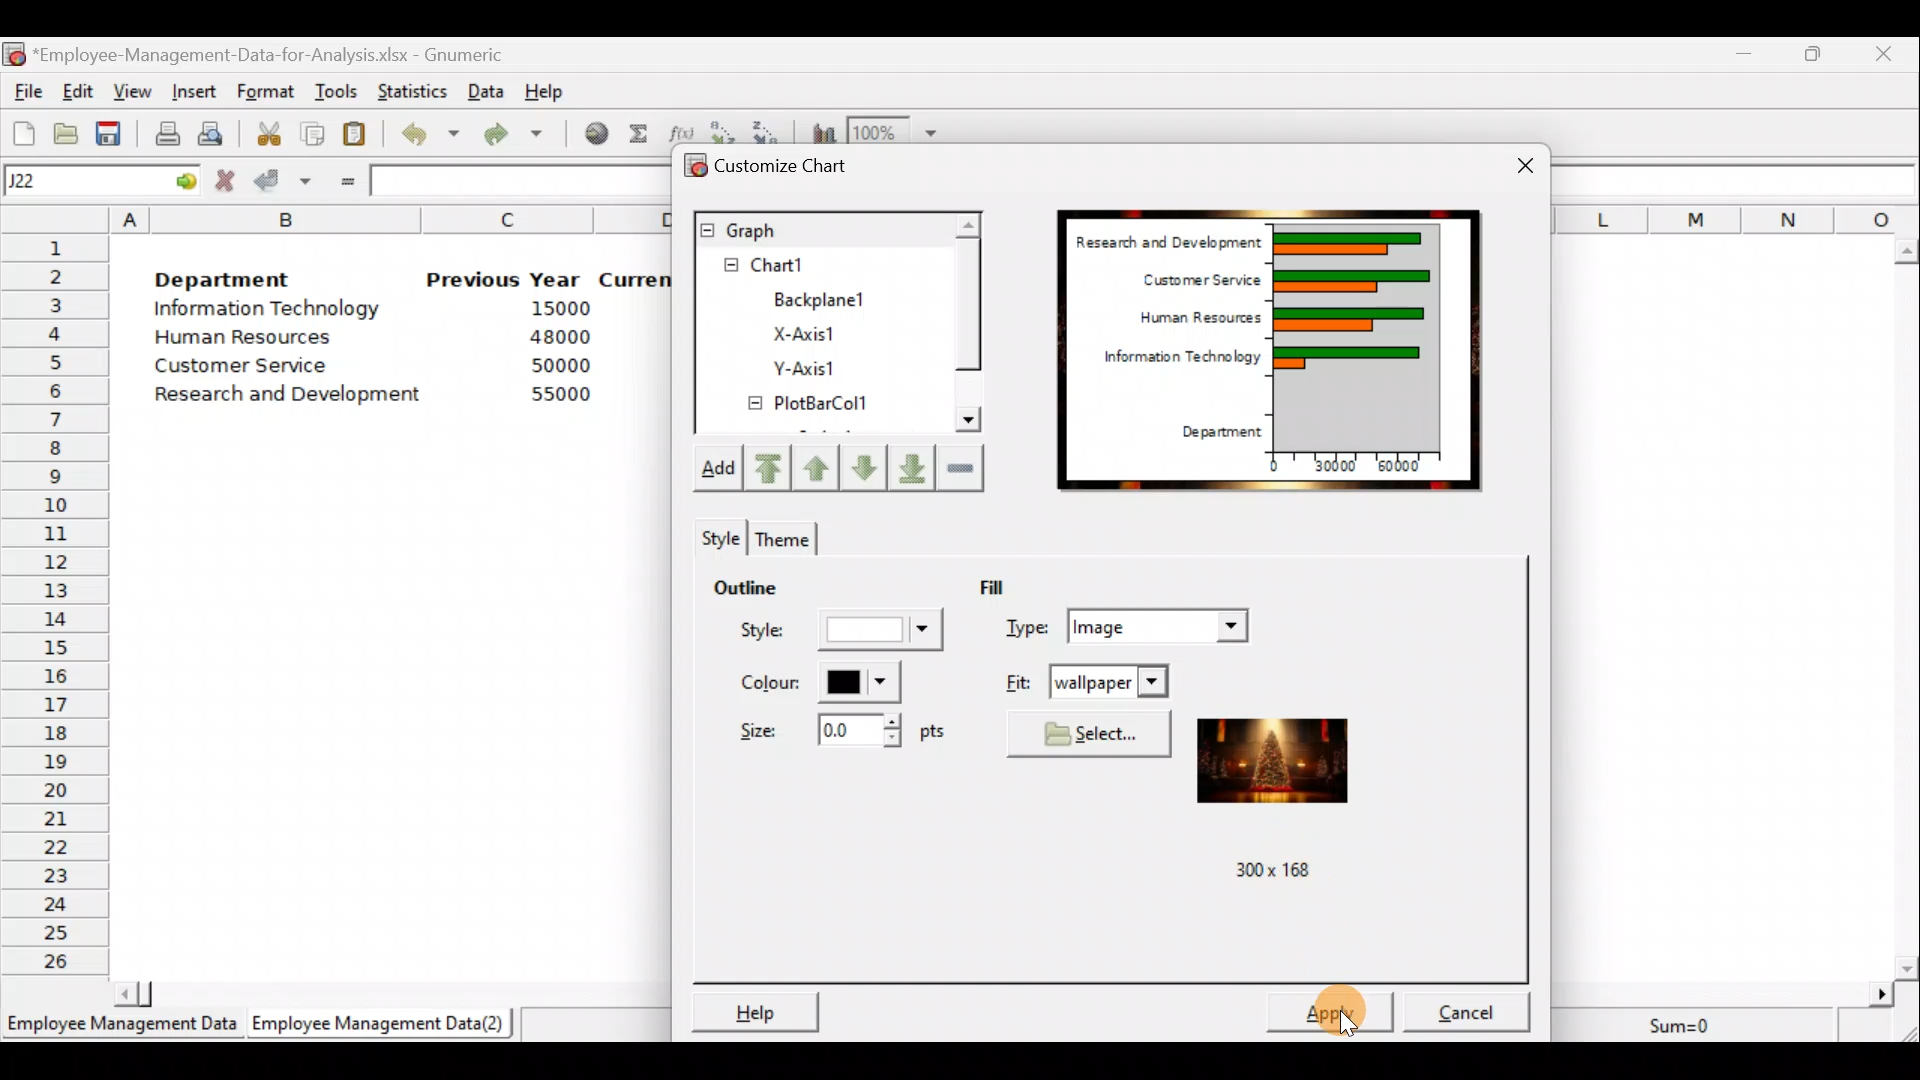  I want to click on Print preview, so click(212, 133).